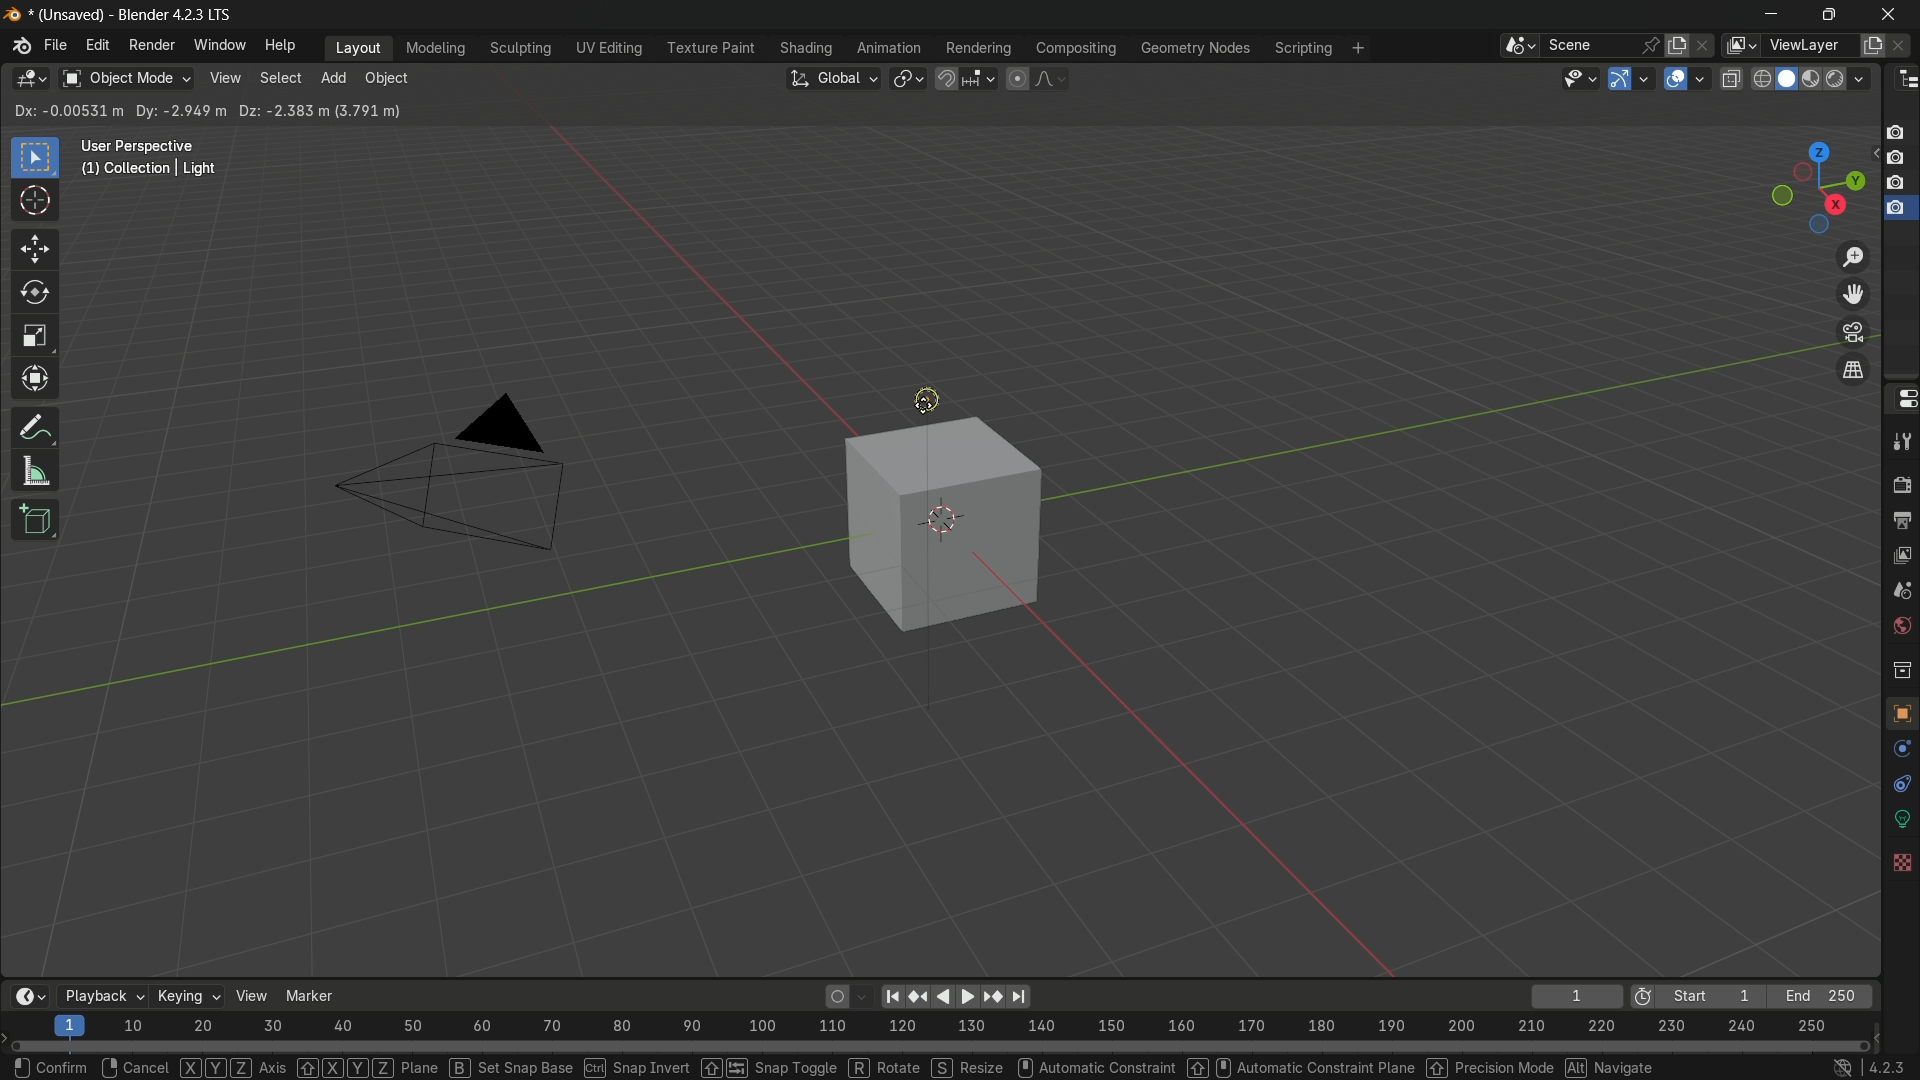  What do you see at coordinates (187, 998) in the screenshot?
I see `keying` at bounding box center [187, 998].